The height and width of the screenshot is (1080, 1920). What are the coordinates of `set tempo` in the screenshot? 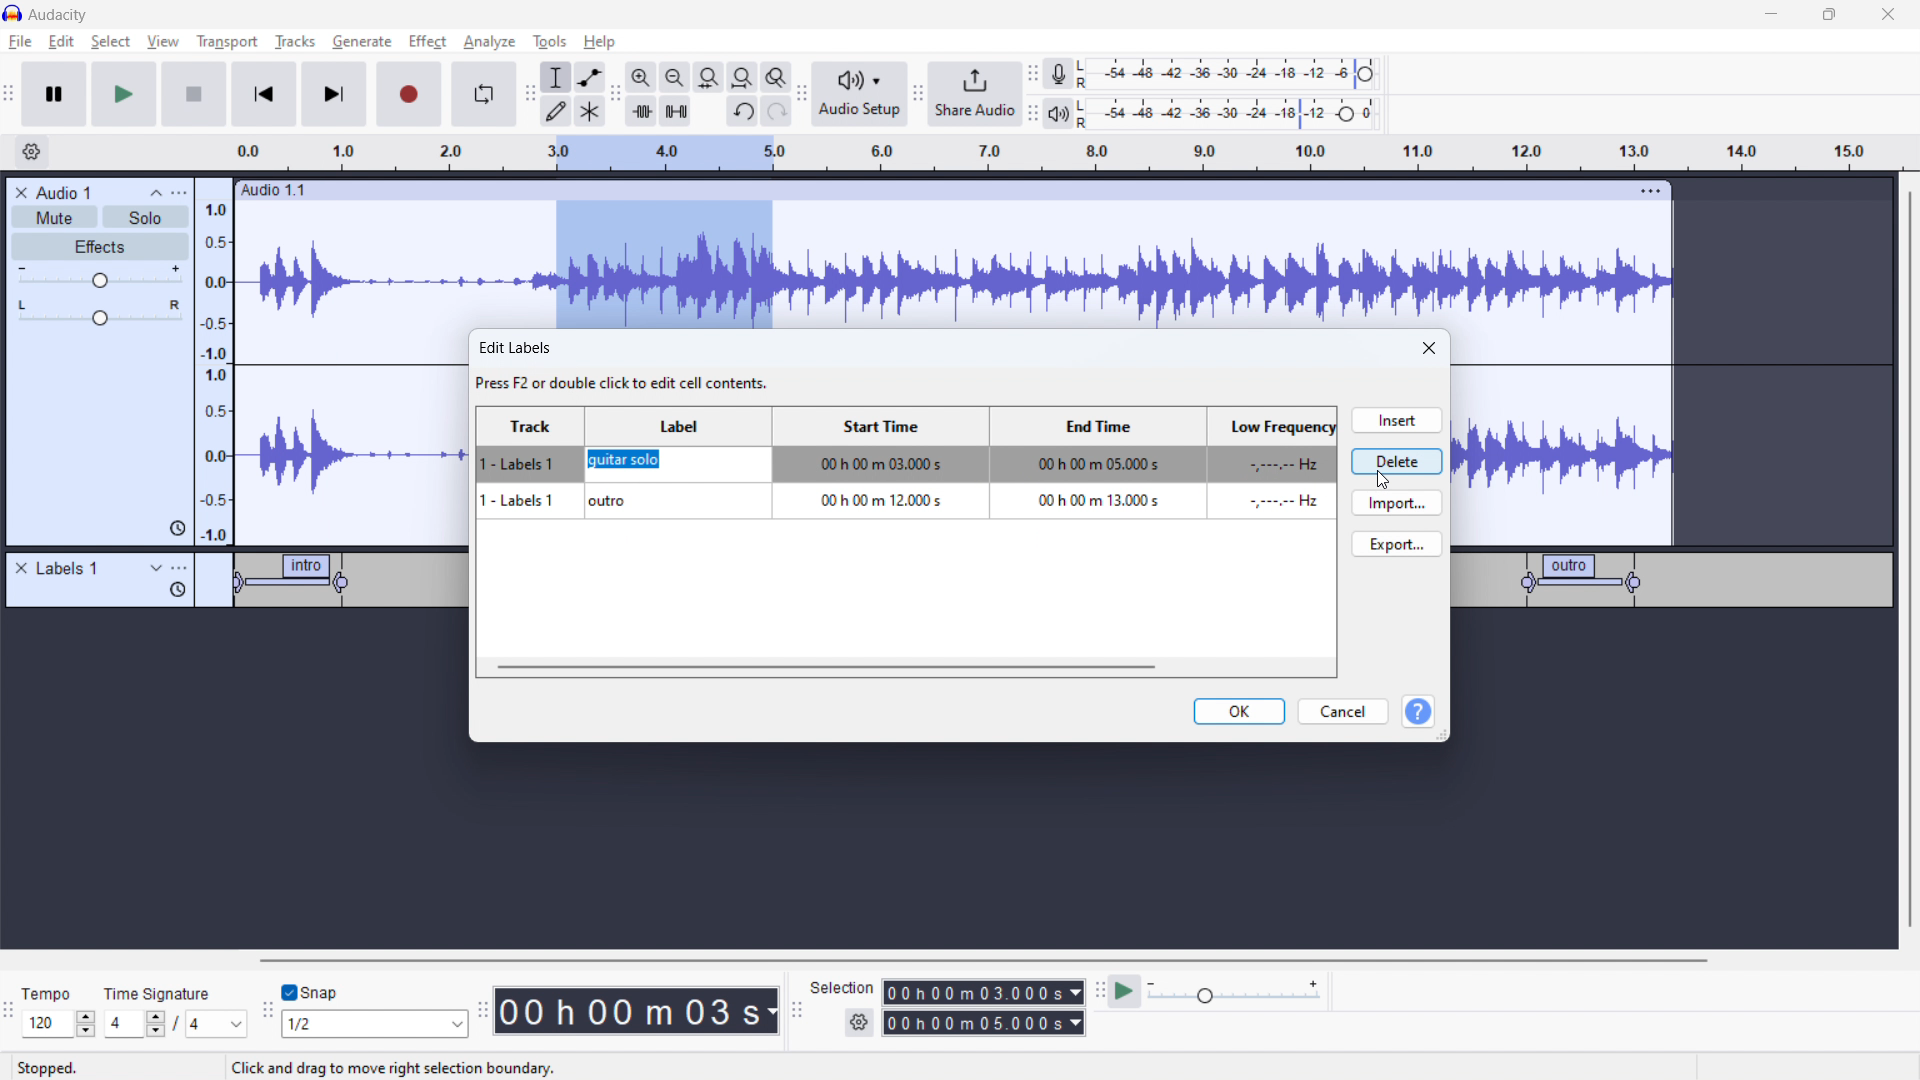 It's located at (62, 1024).